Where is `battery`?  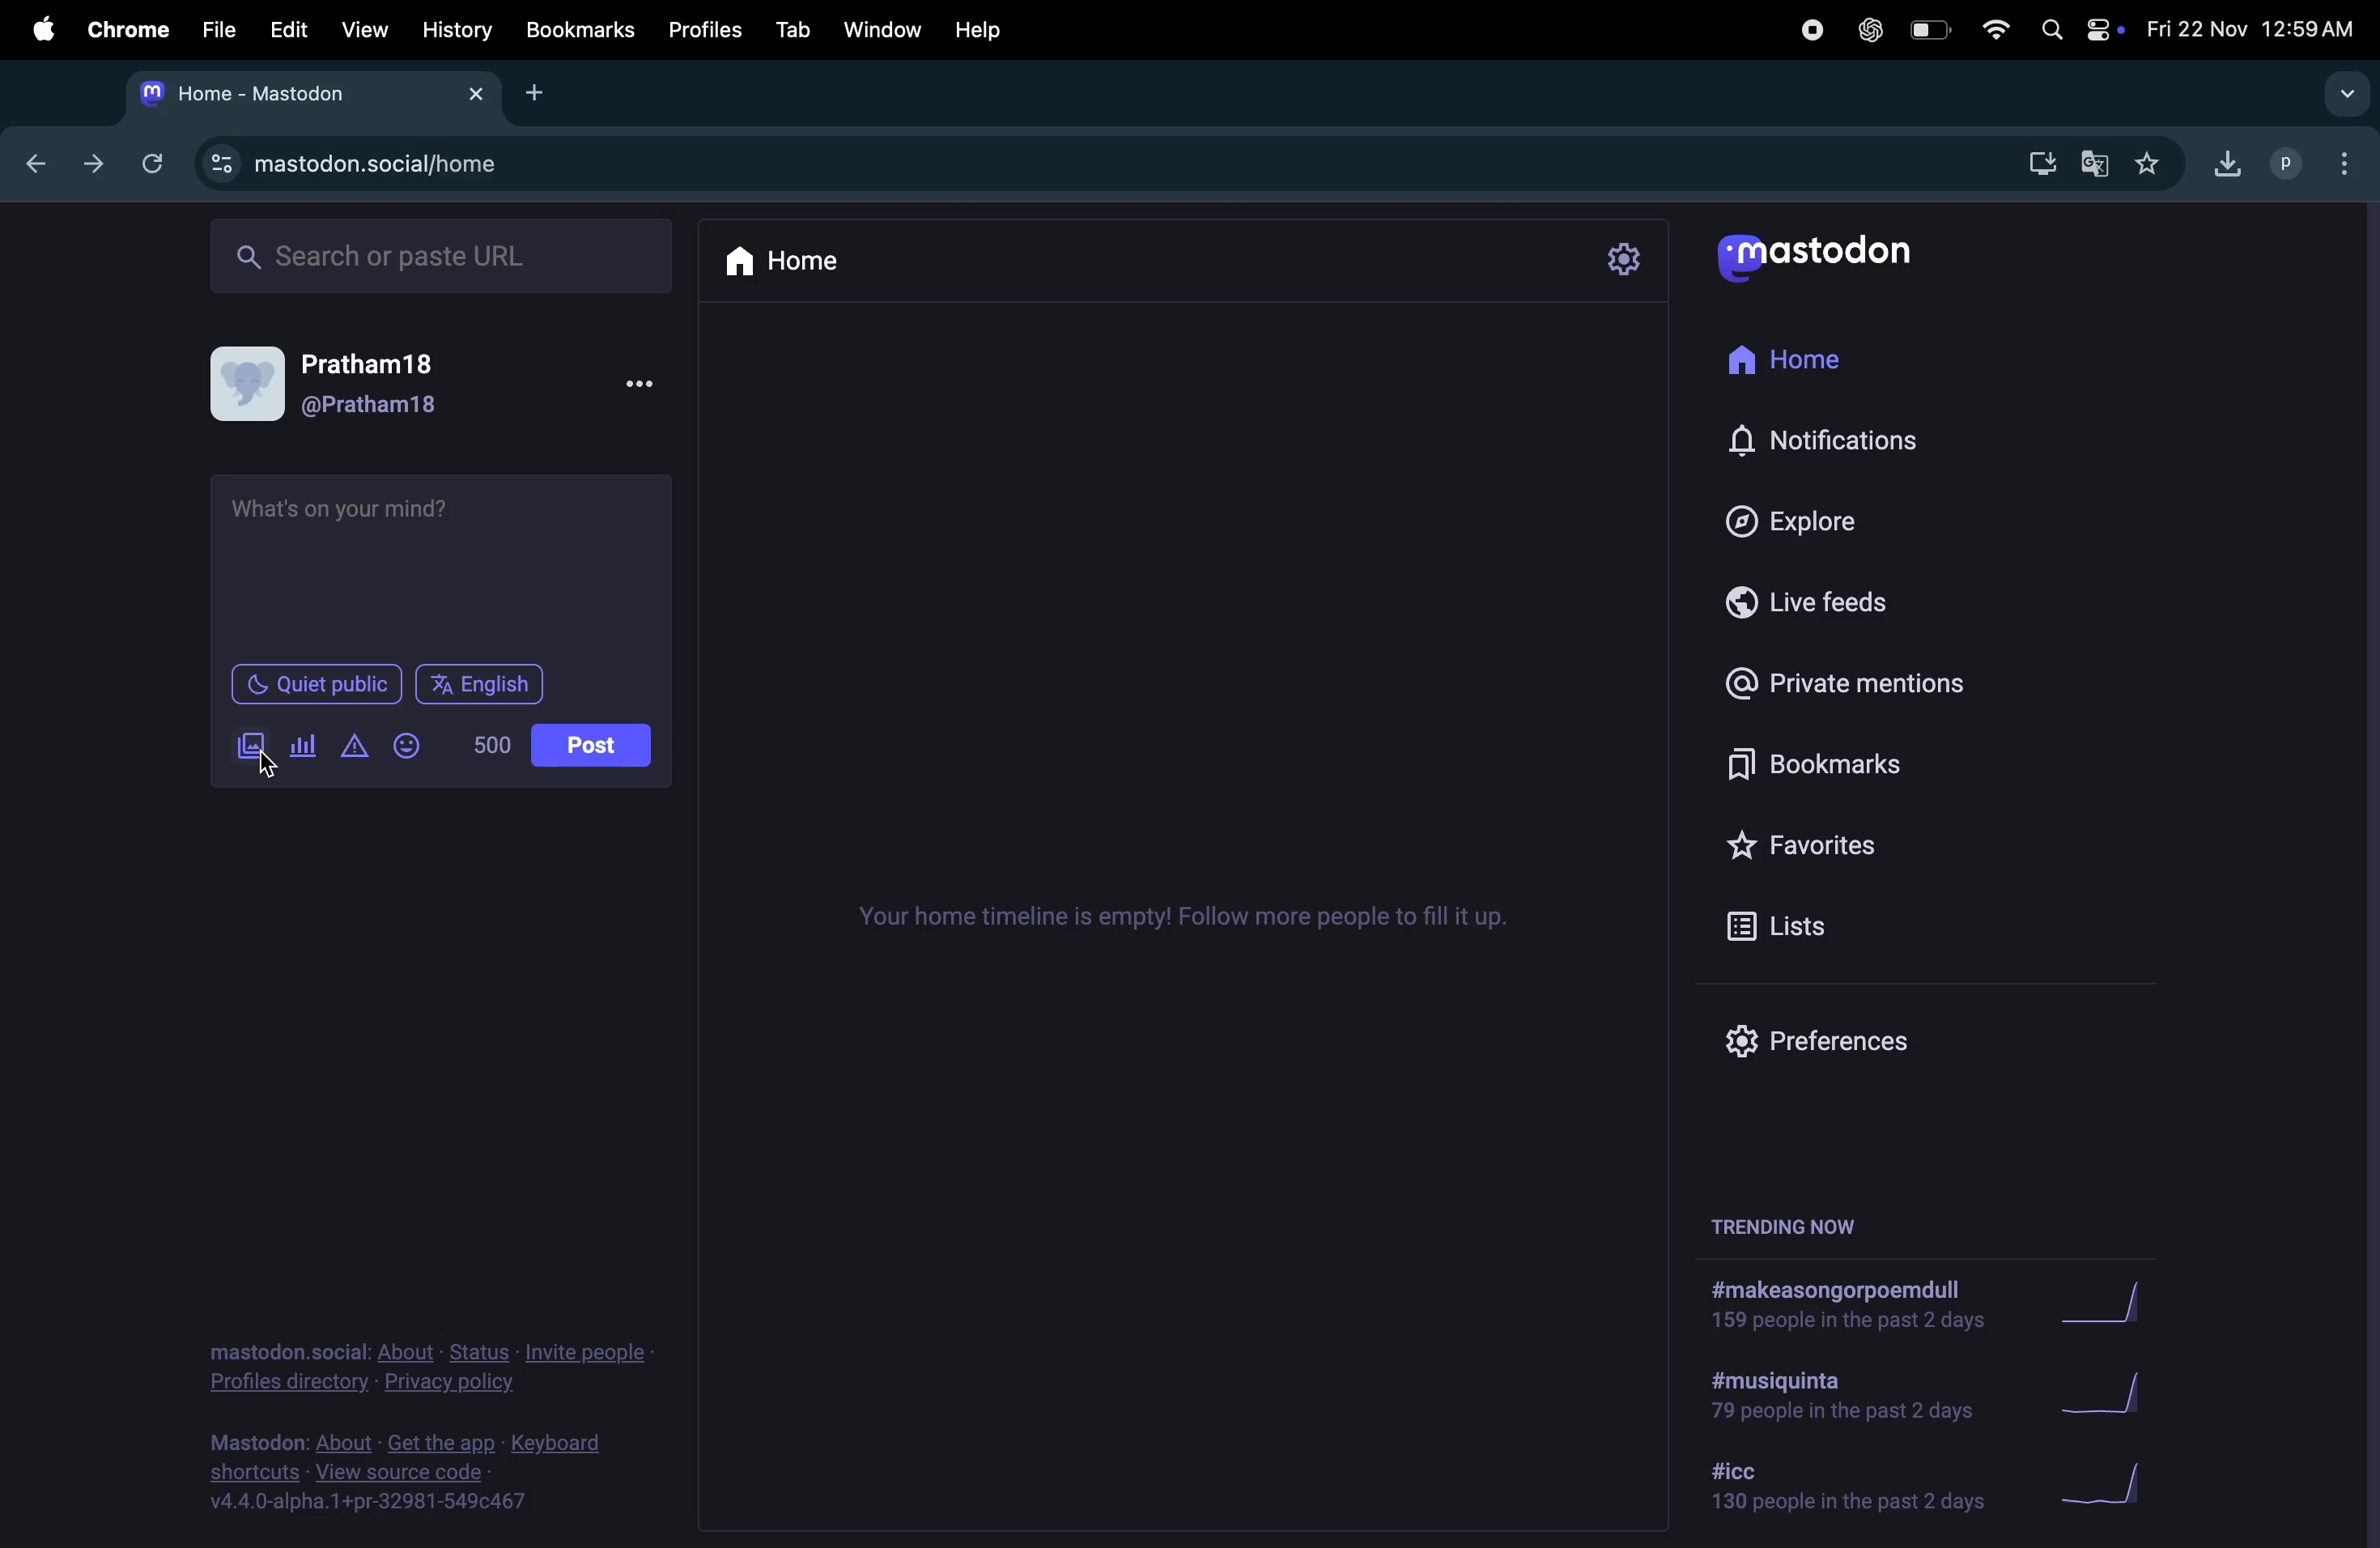
battery is located at coordinates (1927, 31).